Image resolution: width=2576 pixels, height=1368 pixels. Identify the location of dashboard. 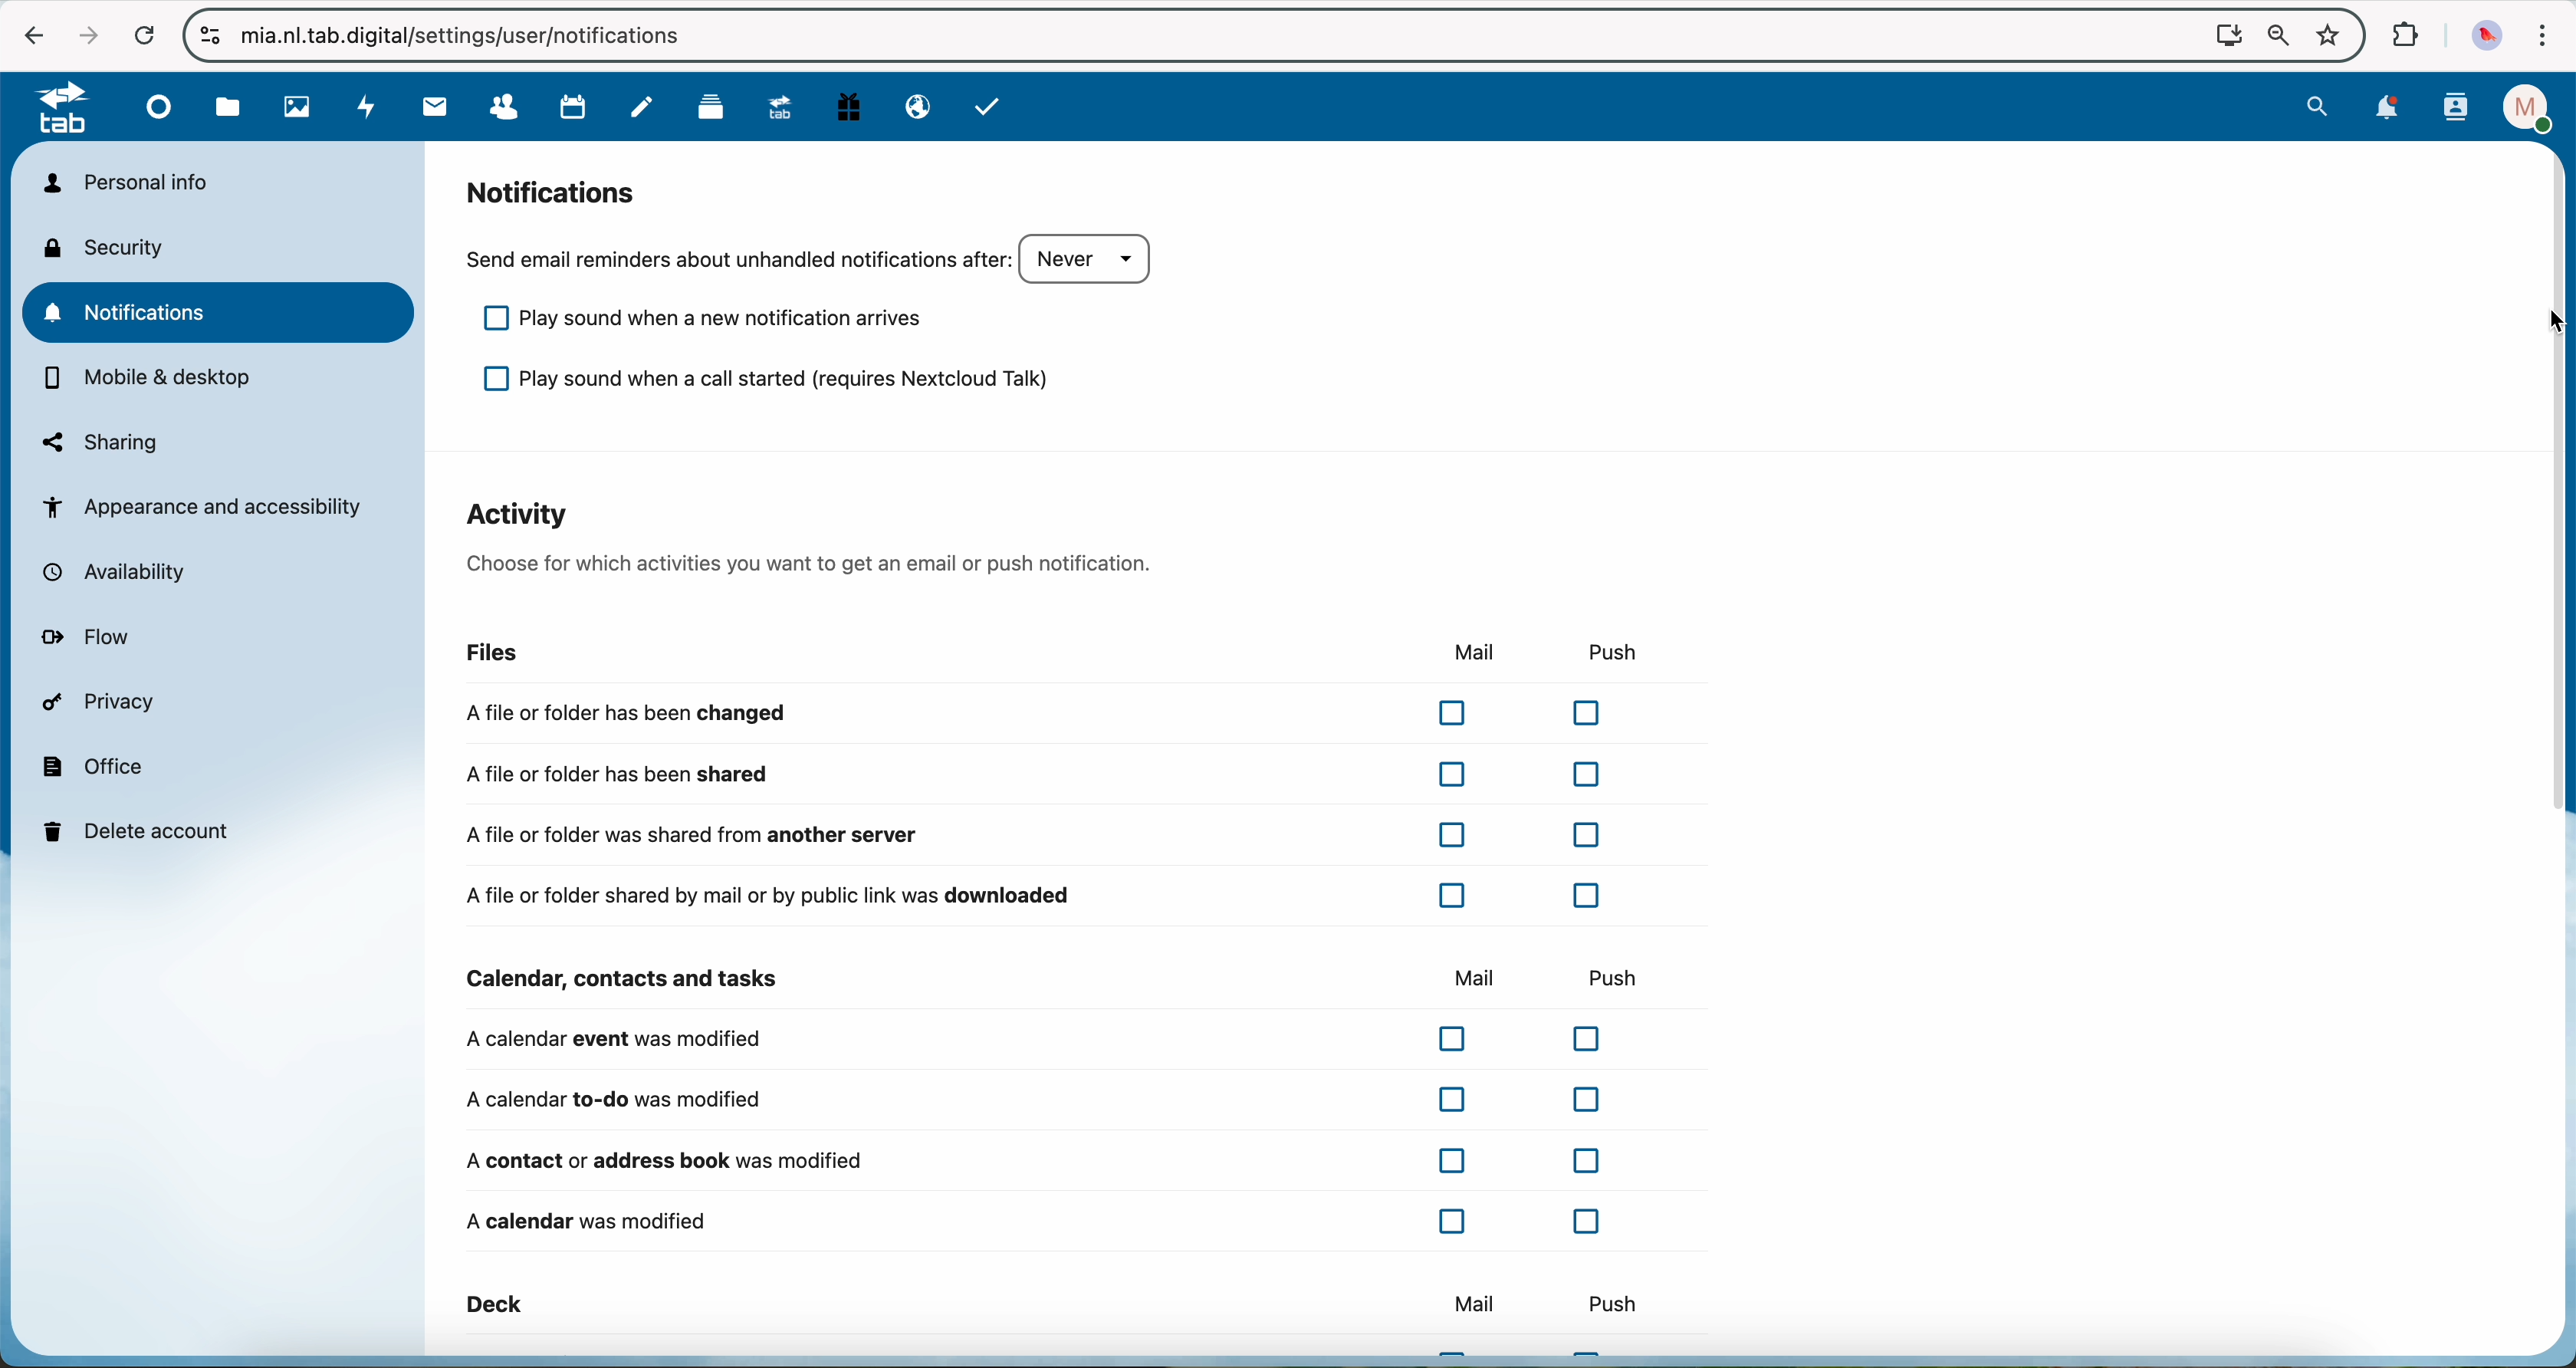
(161, 114).